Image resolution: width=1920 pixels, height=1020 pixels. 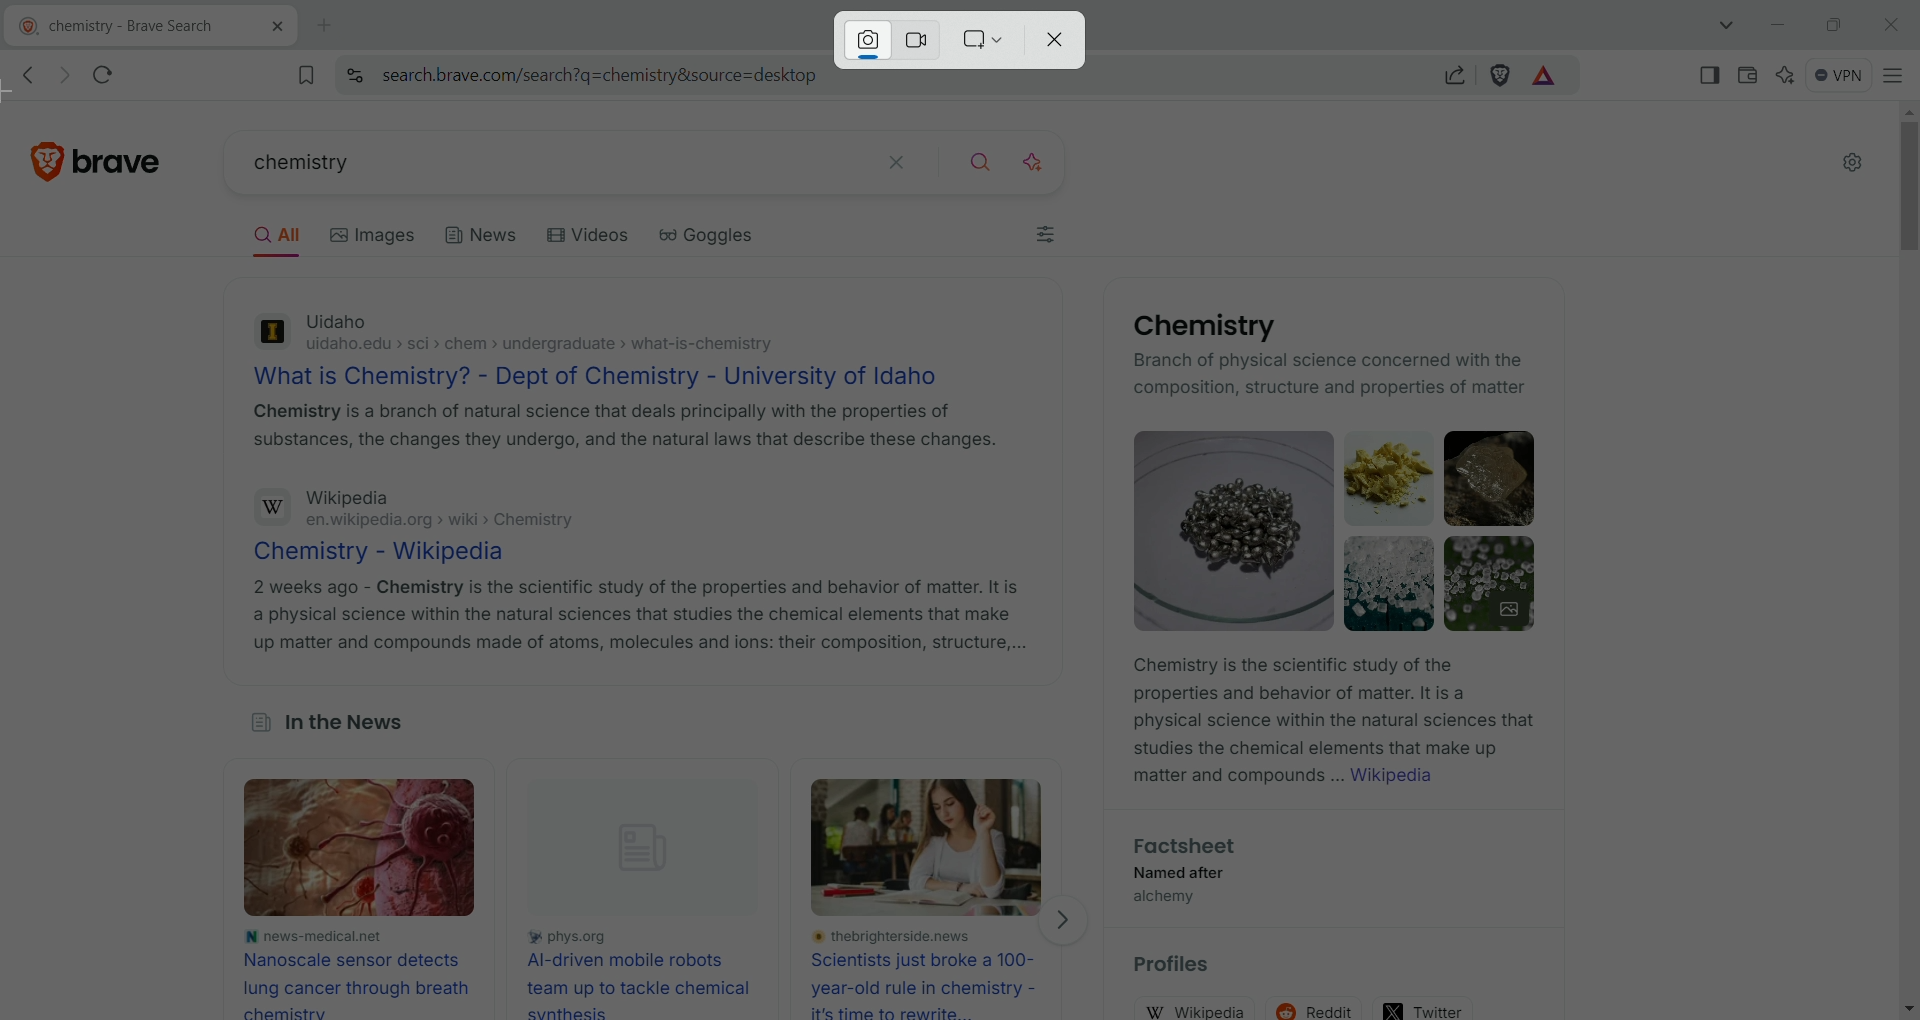 What do you see at coordinates (1744, 73) in the screenshot?
I see `wallet` at bounding box center [1744, 73].